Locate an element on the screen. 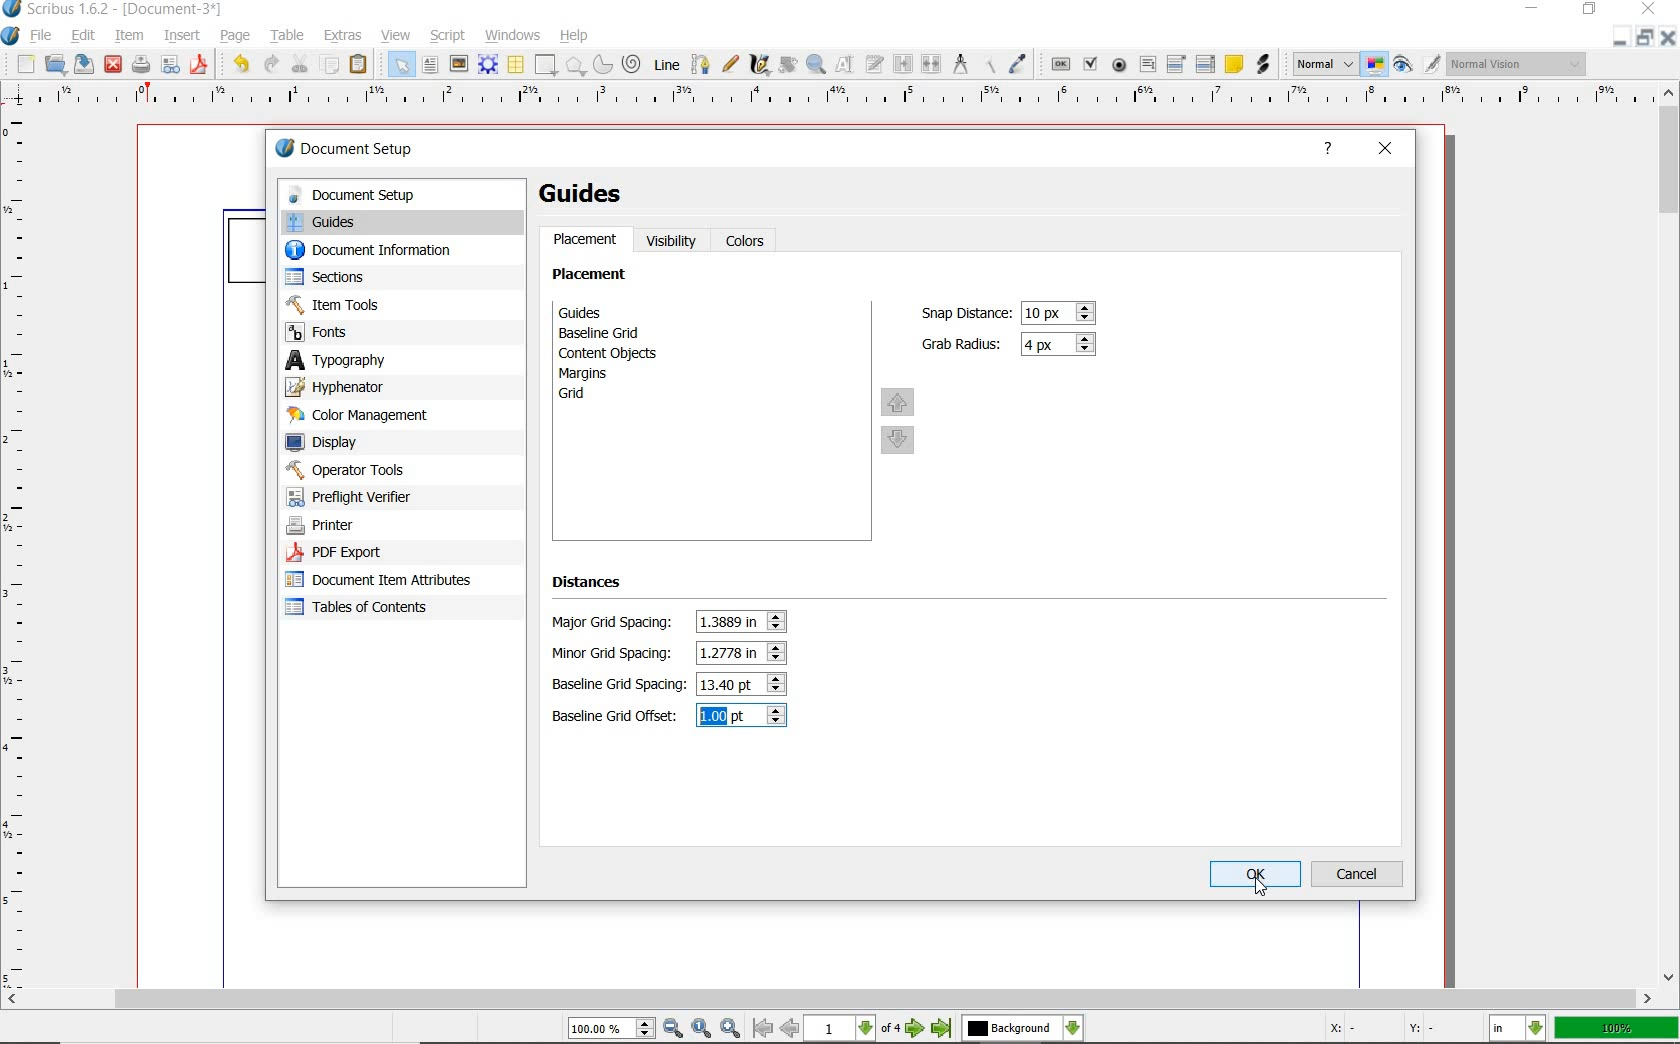 The width and height of the screenshot is (1680, 1044). line is located at coordinates (666, 63).